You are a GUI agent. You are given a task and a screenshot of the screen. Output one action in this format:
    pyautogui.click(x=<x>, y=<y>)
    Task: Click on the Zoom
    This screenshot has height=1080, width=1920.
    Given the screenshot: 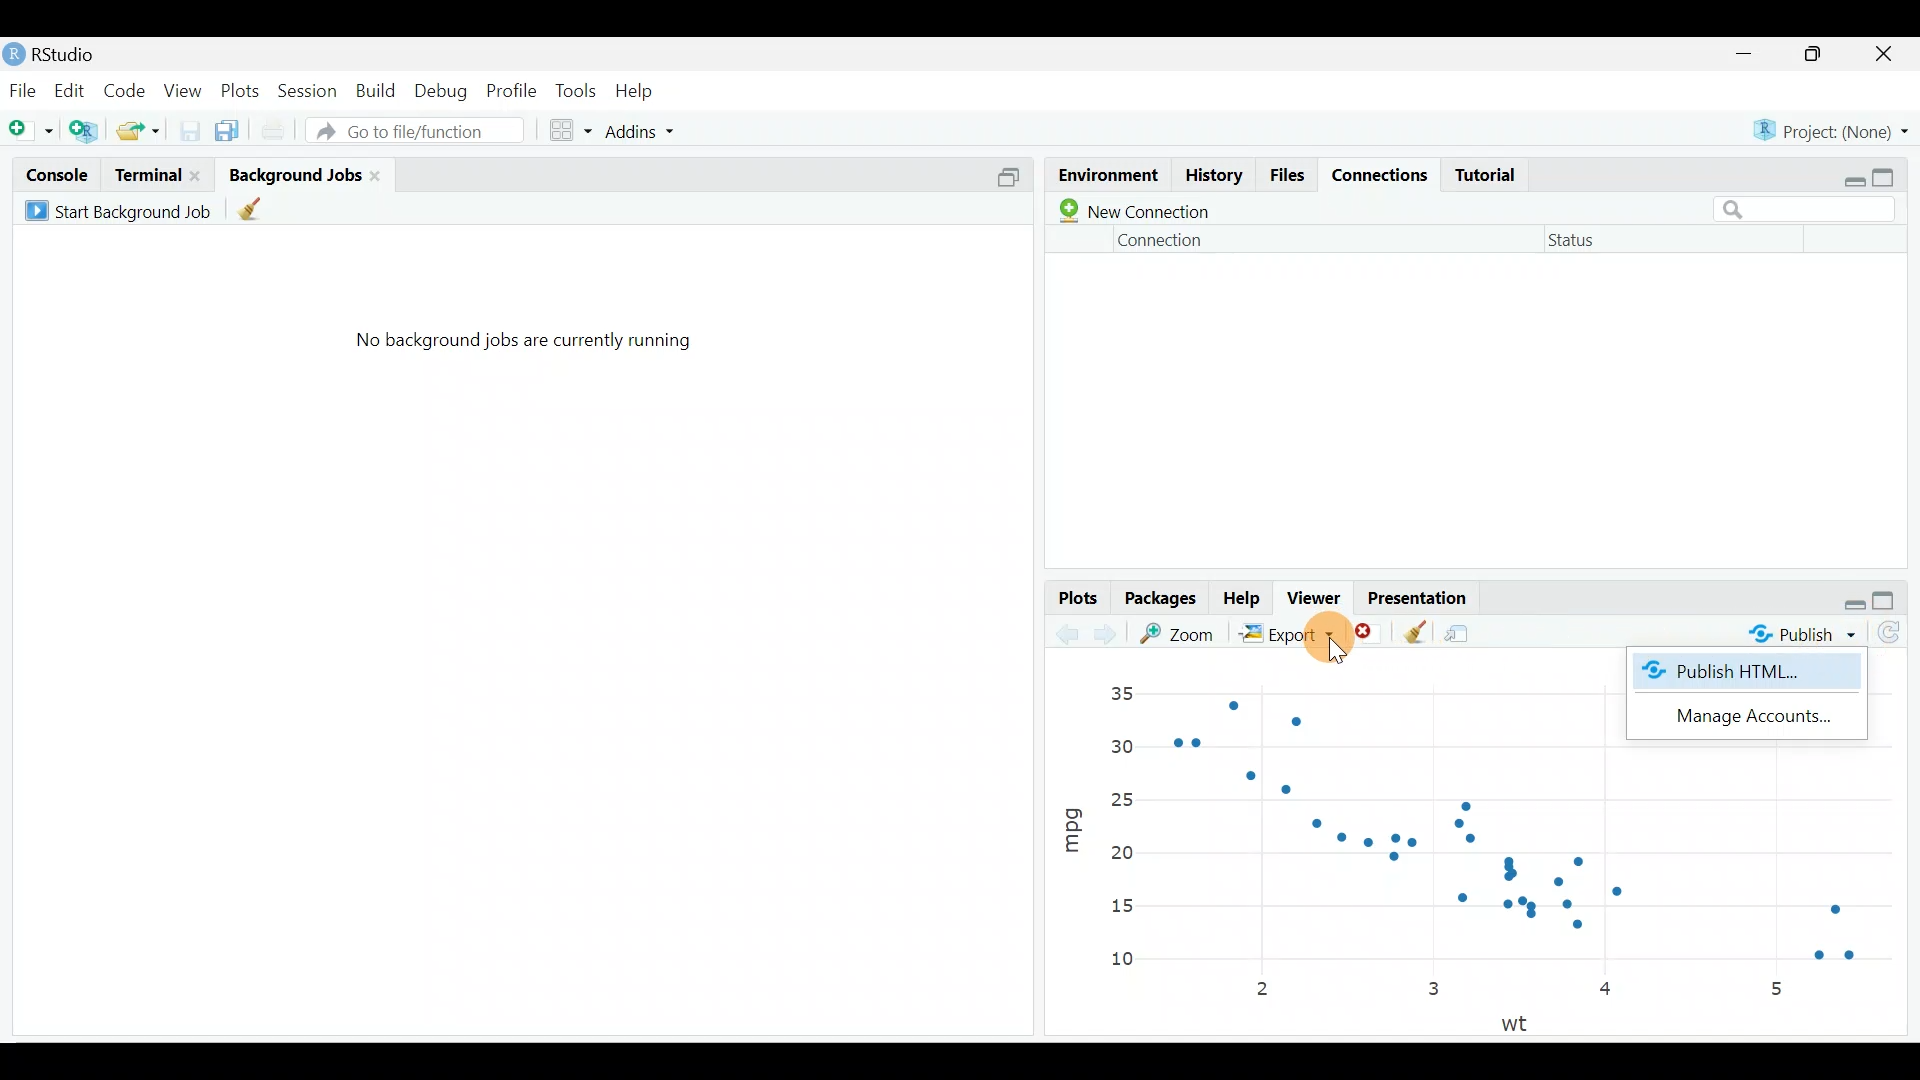 What is the action you would take?
    pyautogui.click(x=1182, y=633)
    